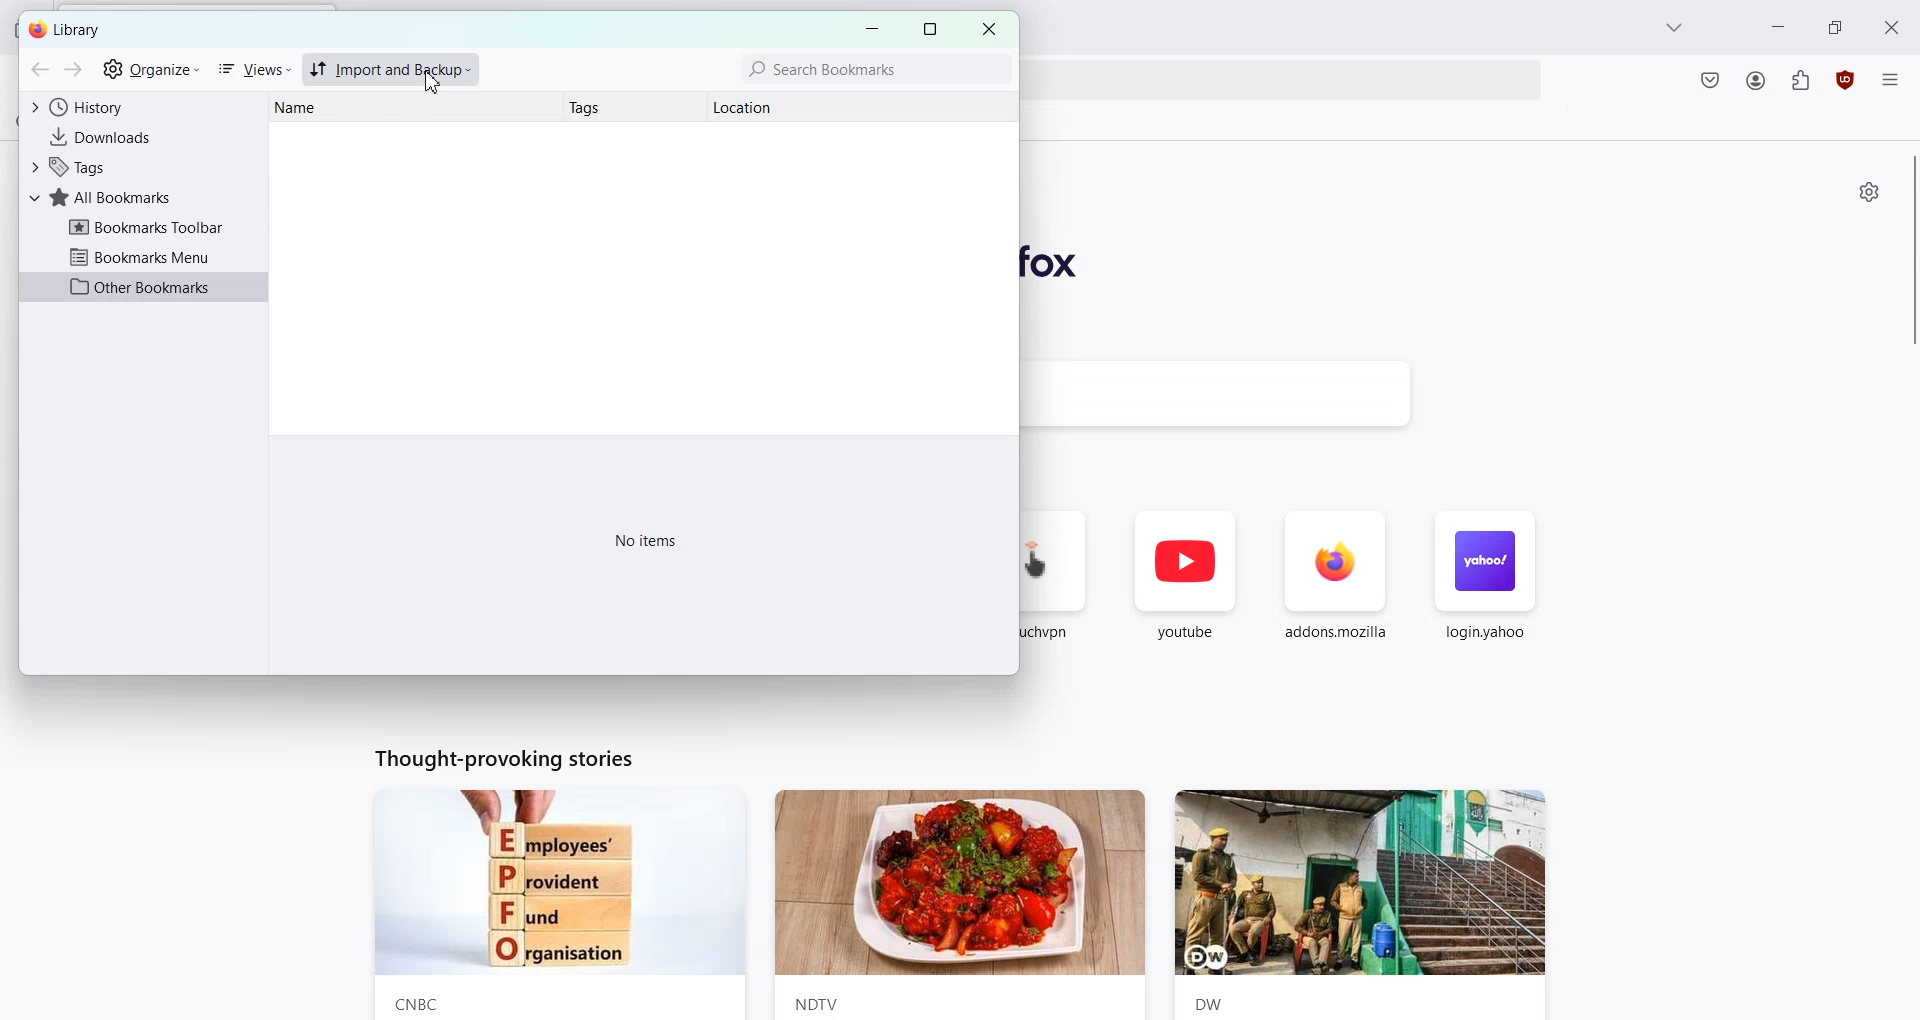 This screenshot has width=1920, height=1020. Describe the element at coordinates (1778, 25) in the screenshot. I see `Minimize` at that location.